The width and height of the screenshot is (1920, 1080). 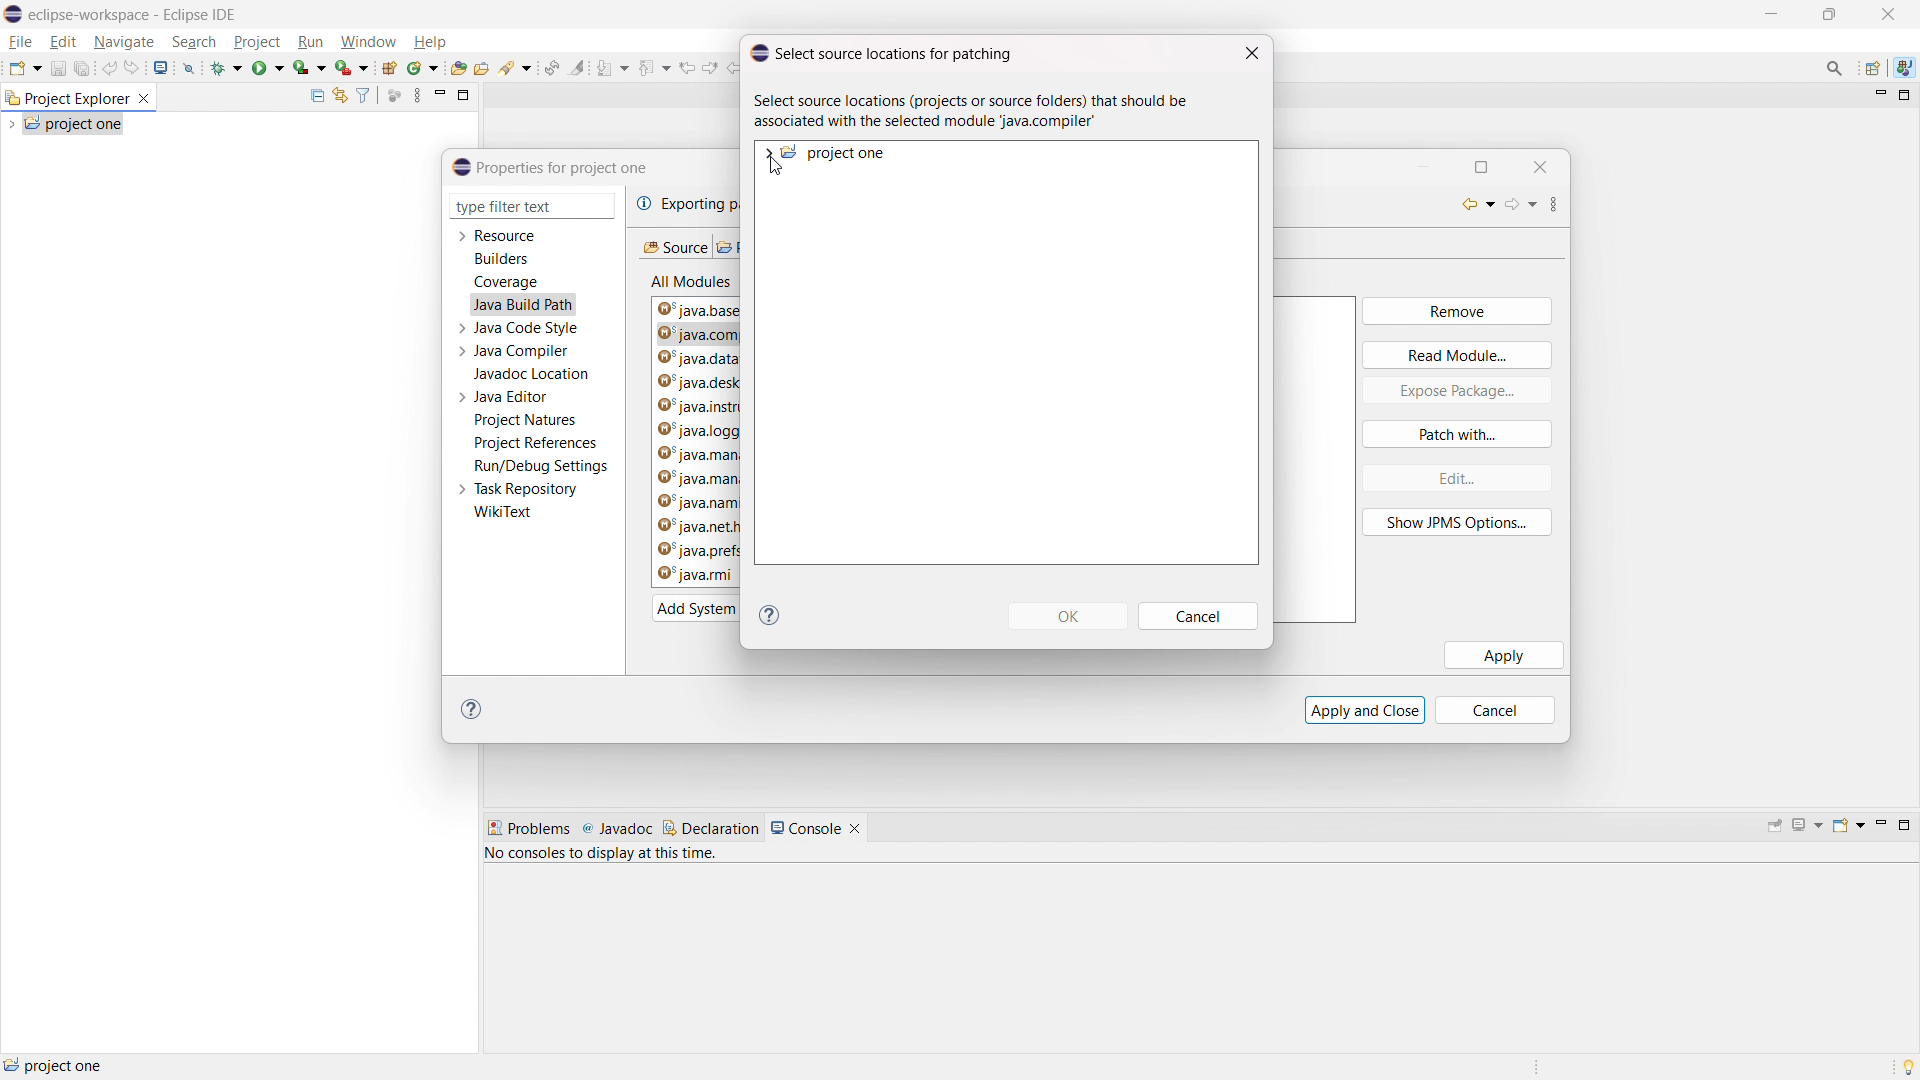 I want to click on help, so click(x=429, y=42).